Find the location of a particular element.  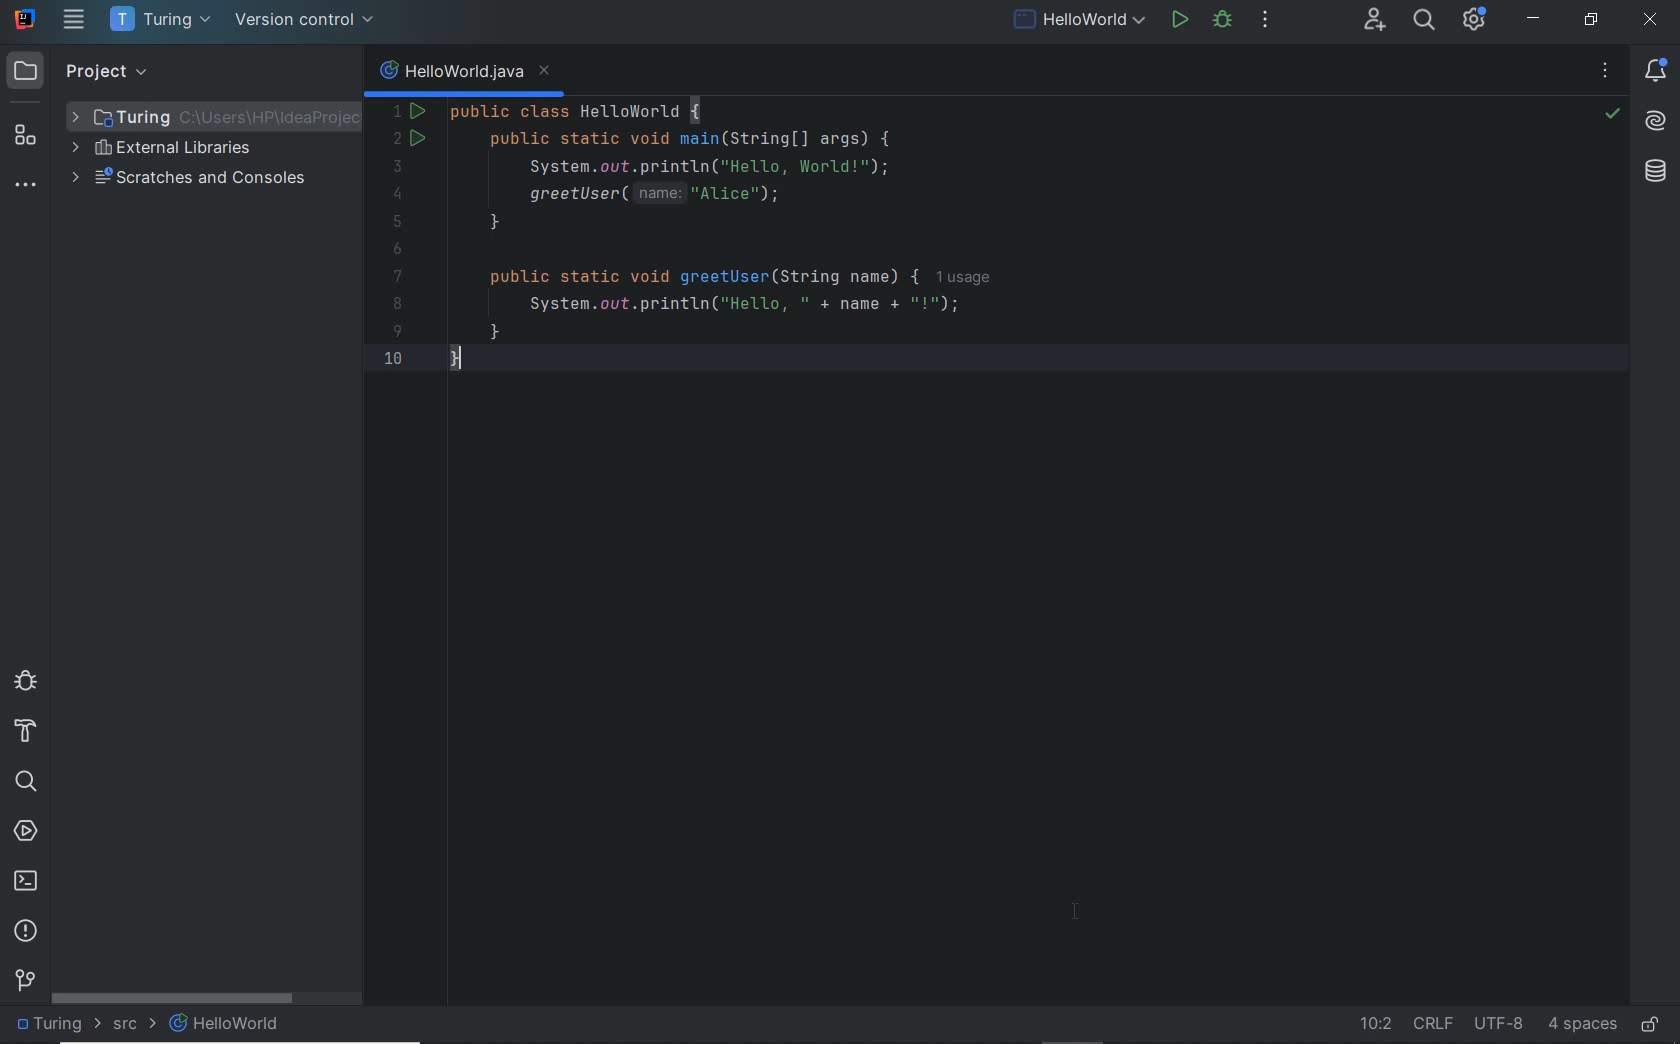

go to line is located at coordinates (1374, 1026).